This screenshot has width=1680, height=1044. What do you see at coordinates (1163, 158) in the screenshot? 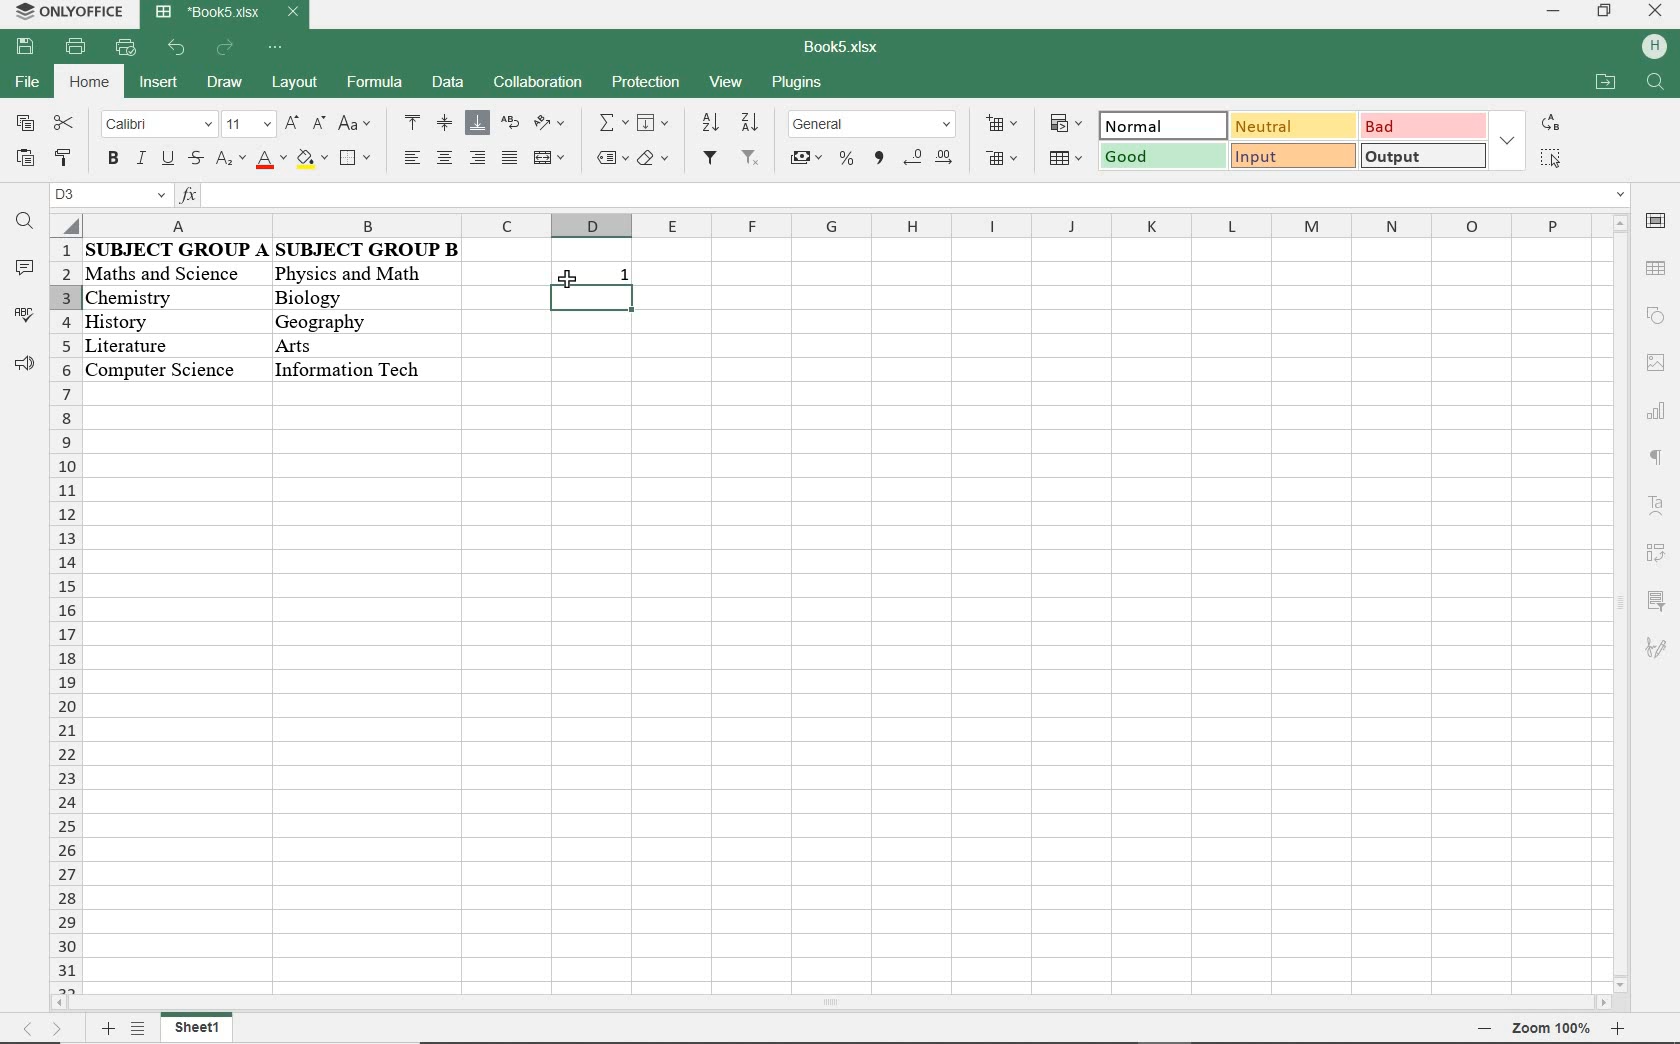
I see `good` at bounding box center [1163, 158].